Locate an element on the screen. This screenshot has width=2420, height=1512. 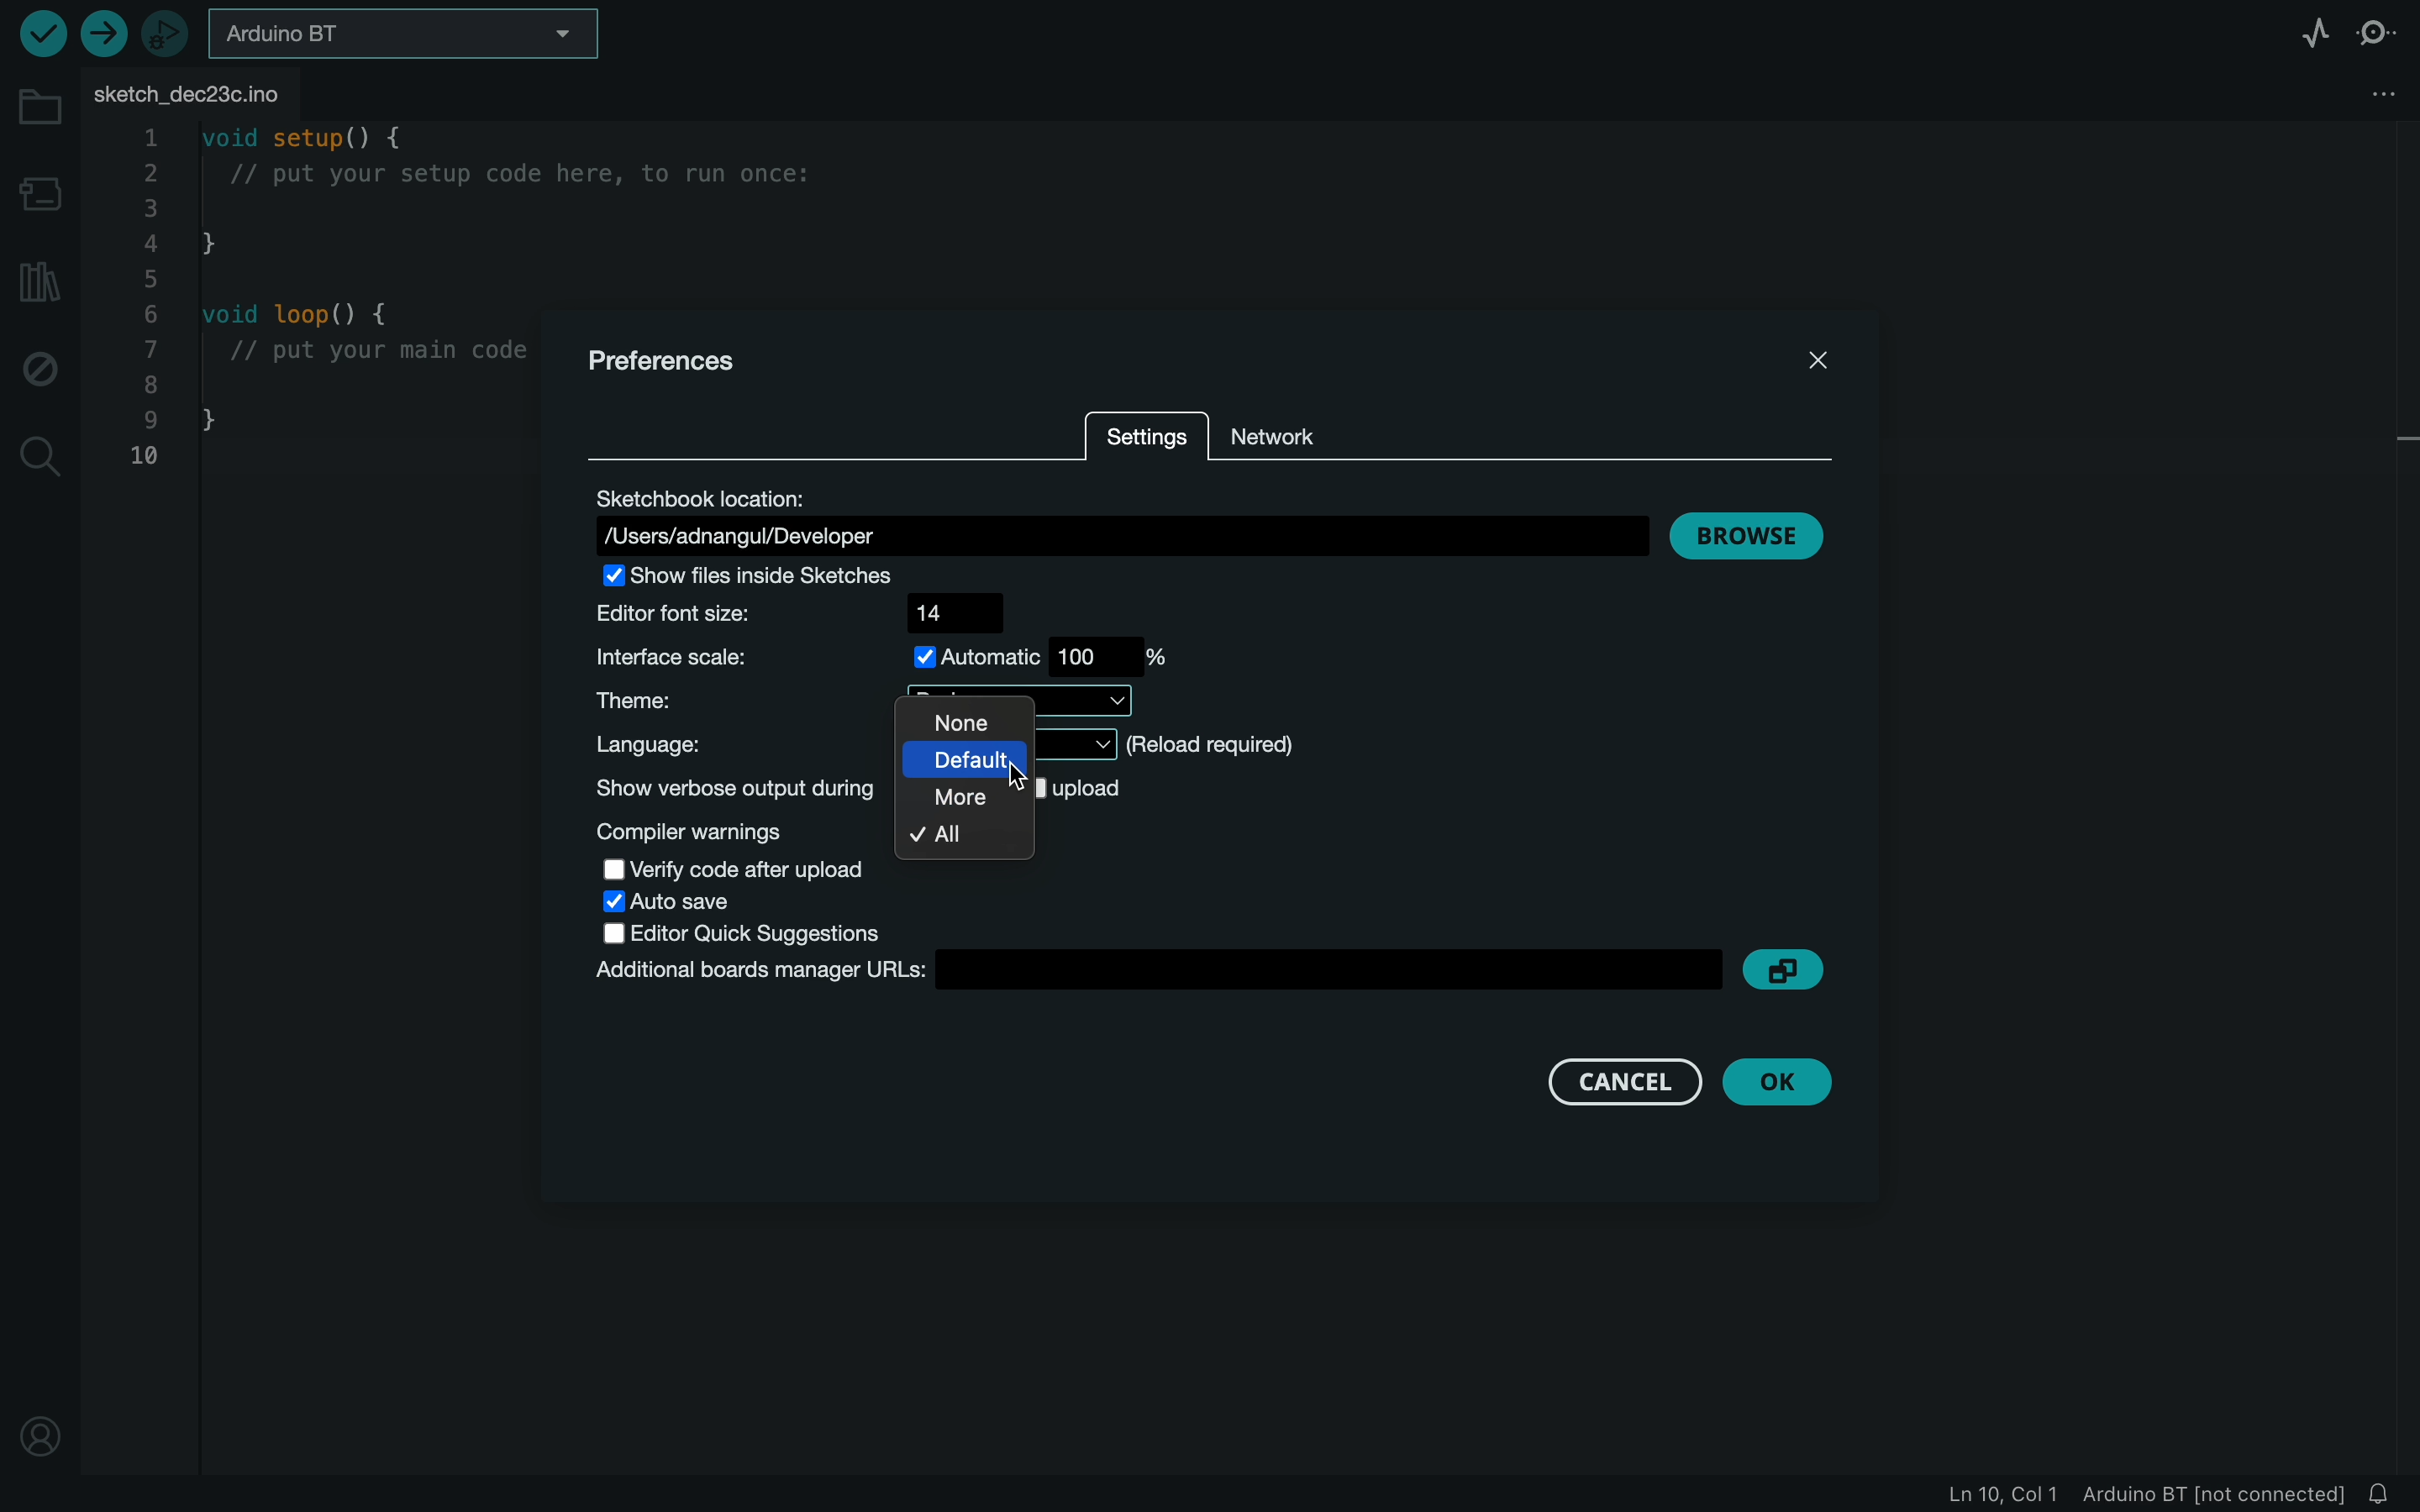
board selecter is located at coordinates (397, 37).